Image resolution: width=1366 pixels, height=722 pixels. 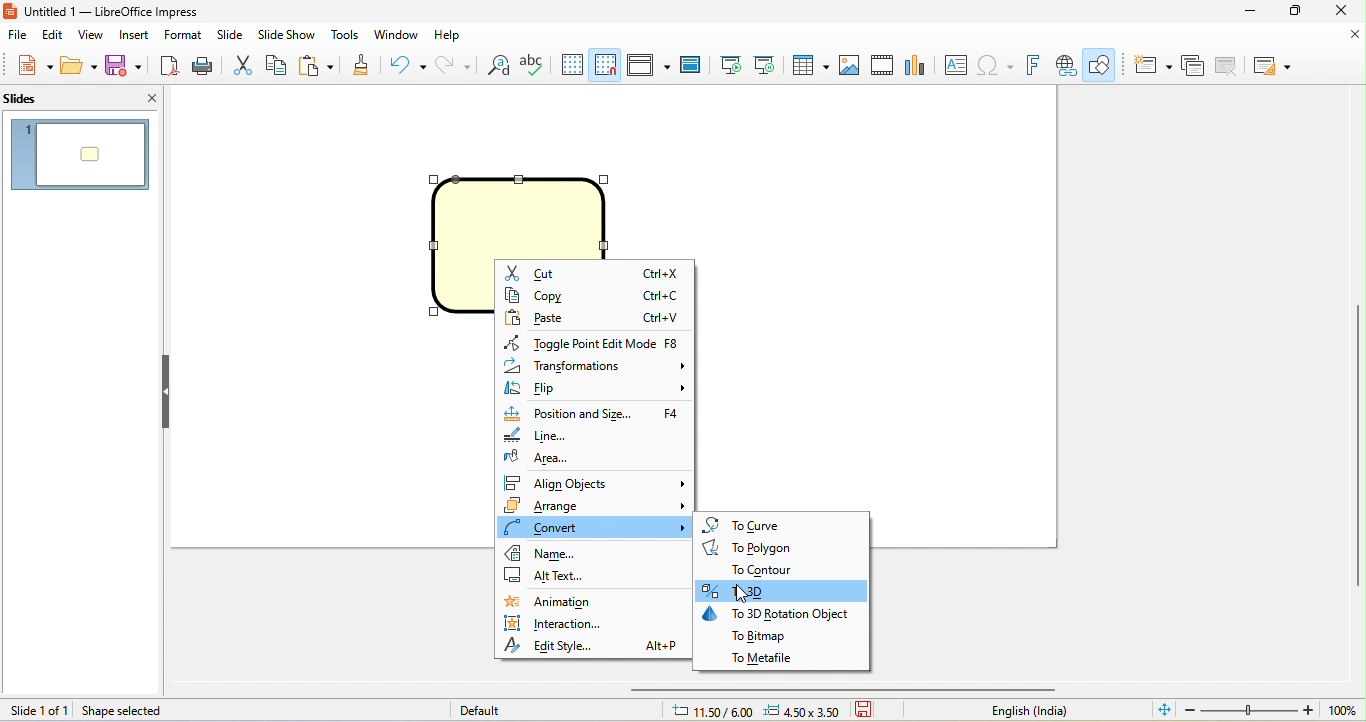 What do you see at coordinates (1226, 65) in the screenshot?
I see `delete slide` at bounding box center [1226, 65].